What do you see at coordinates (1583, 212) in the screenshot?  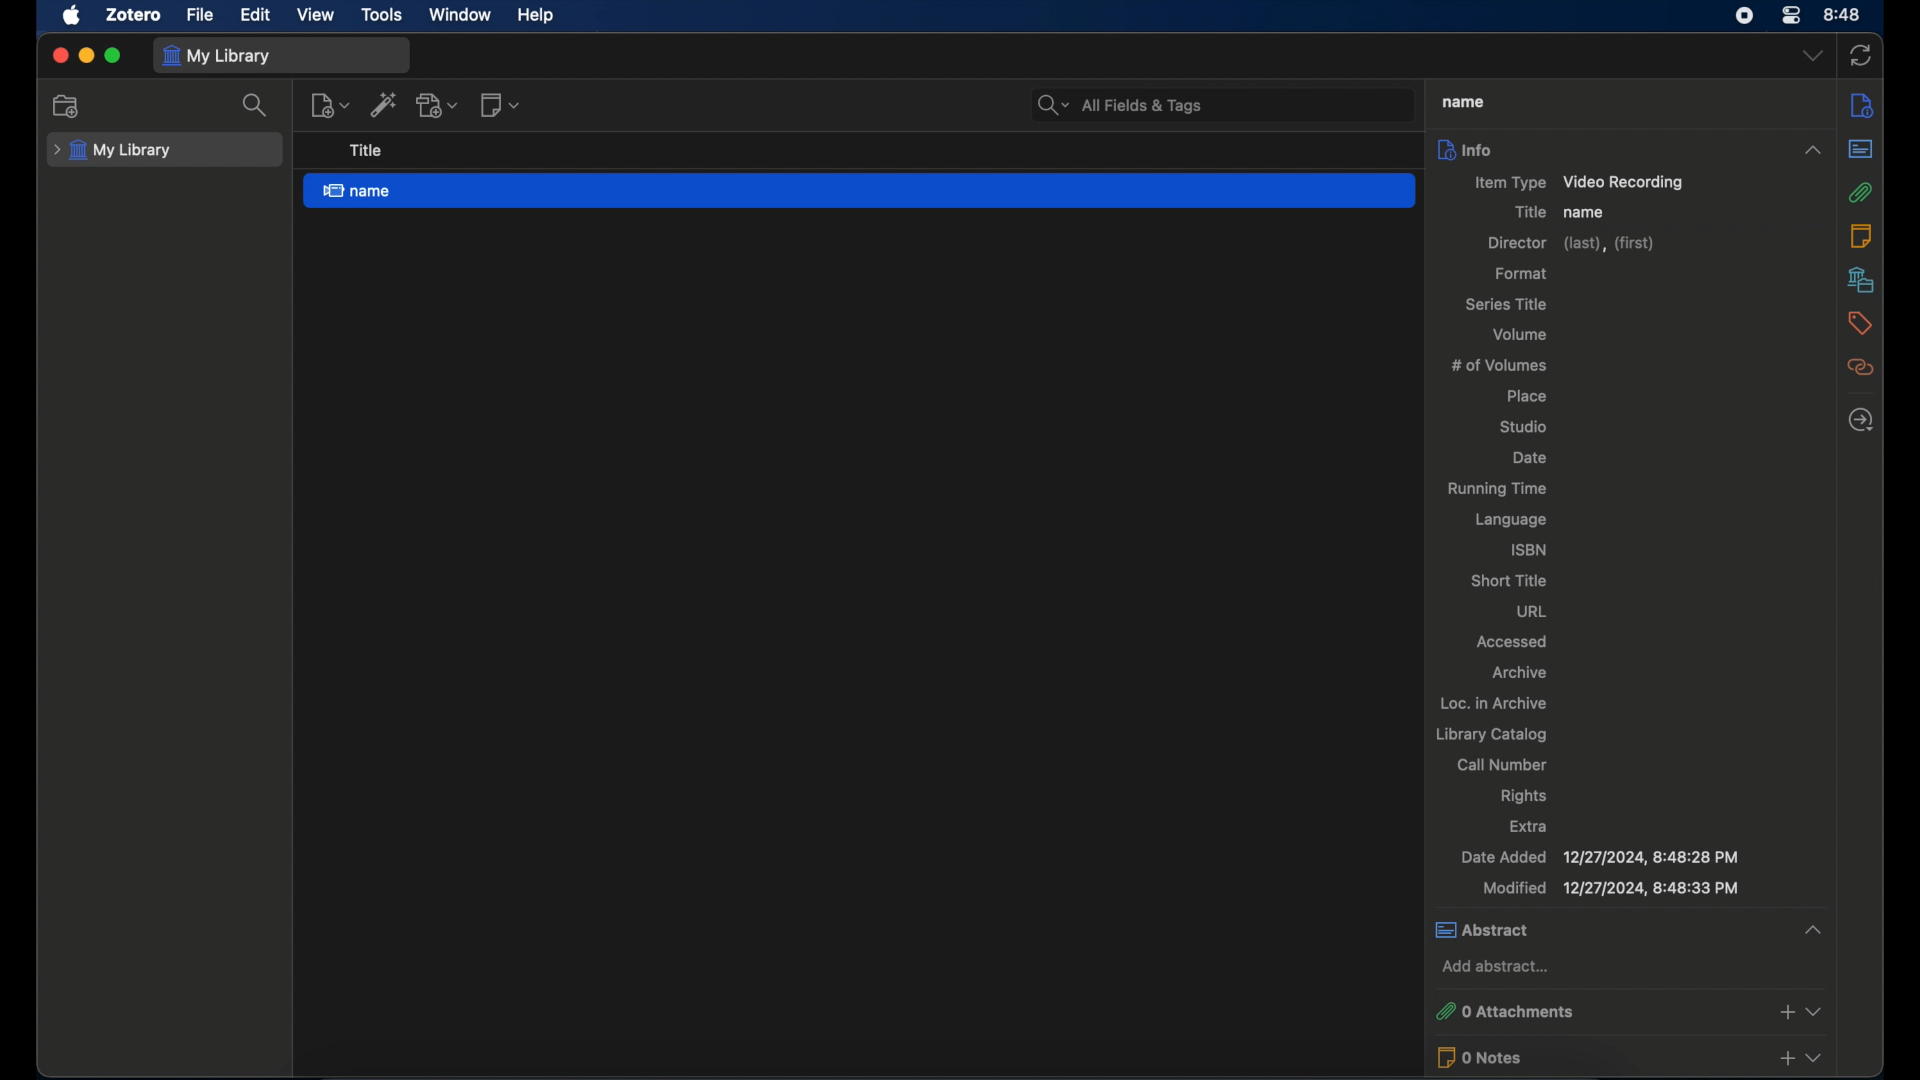 I see `name` at bounding box center [1583, 212].